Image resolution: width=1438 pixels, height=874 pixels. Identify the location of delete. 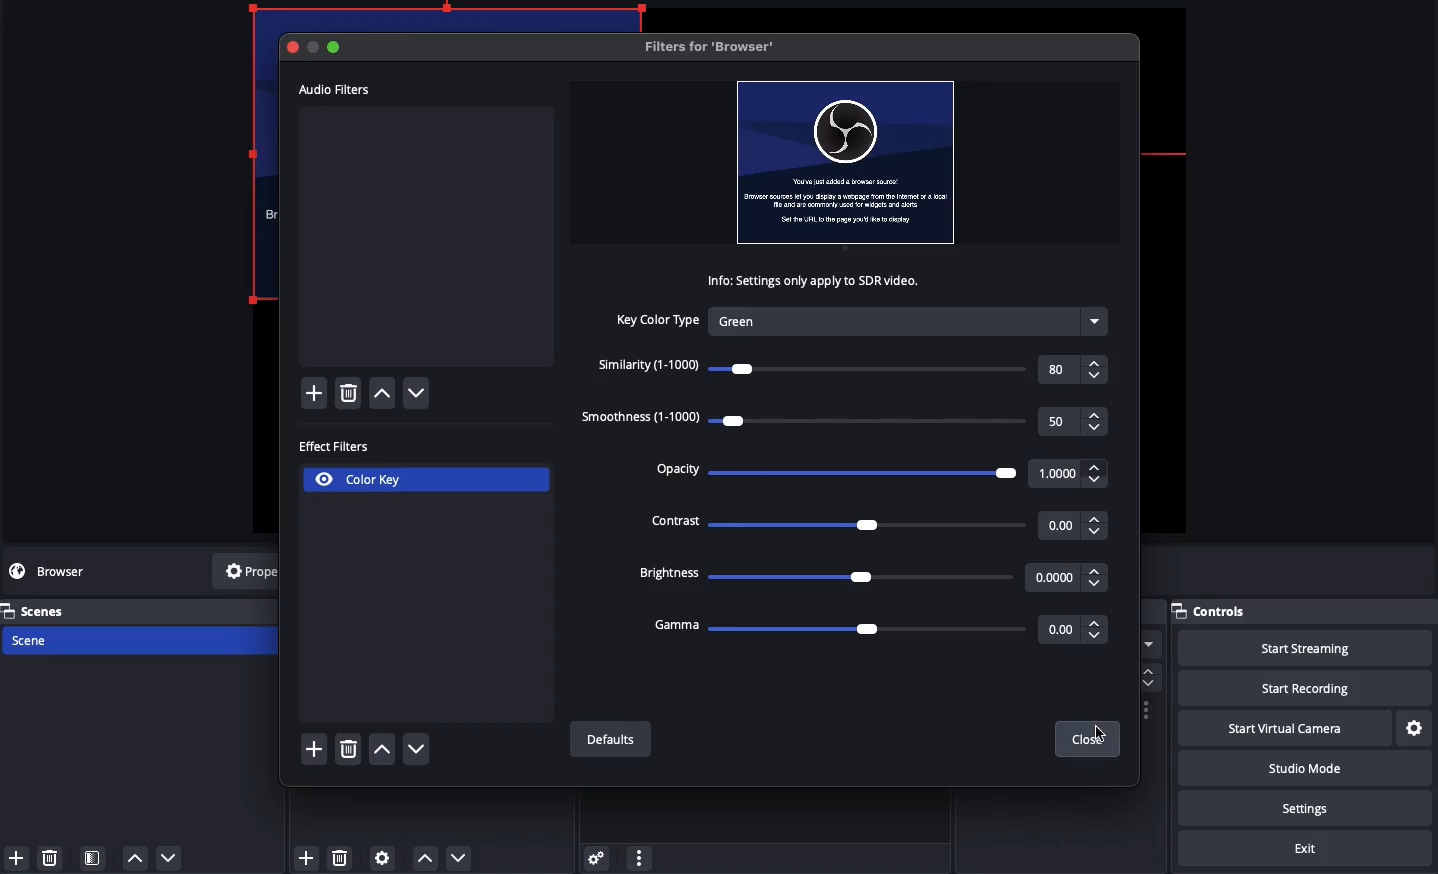
(345, 859).